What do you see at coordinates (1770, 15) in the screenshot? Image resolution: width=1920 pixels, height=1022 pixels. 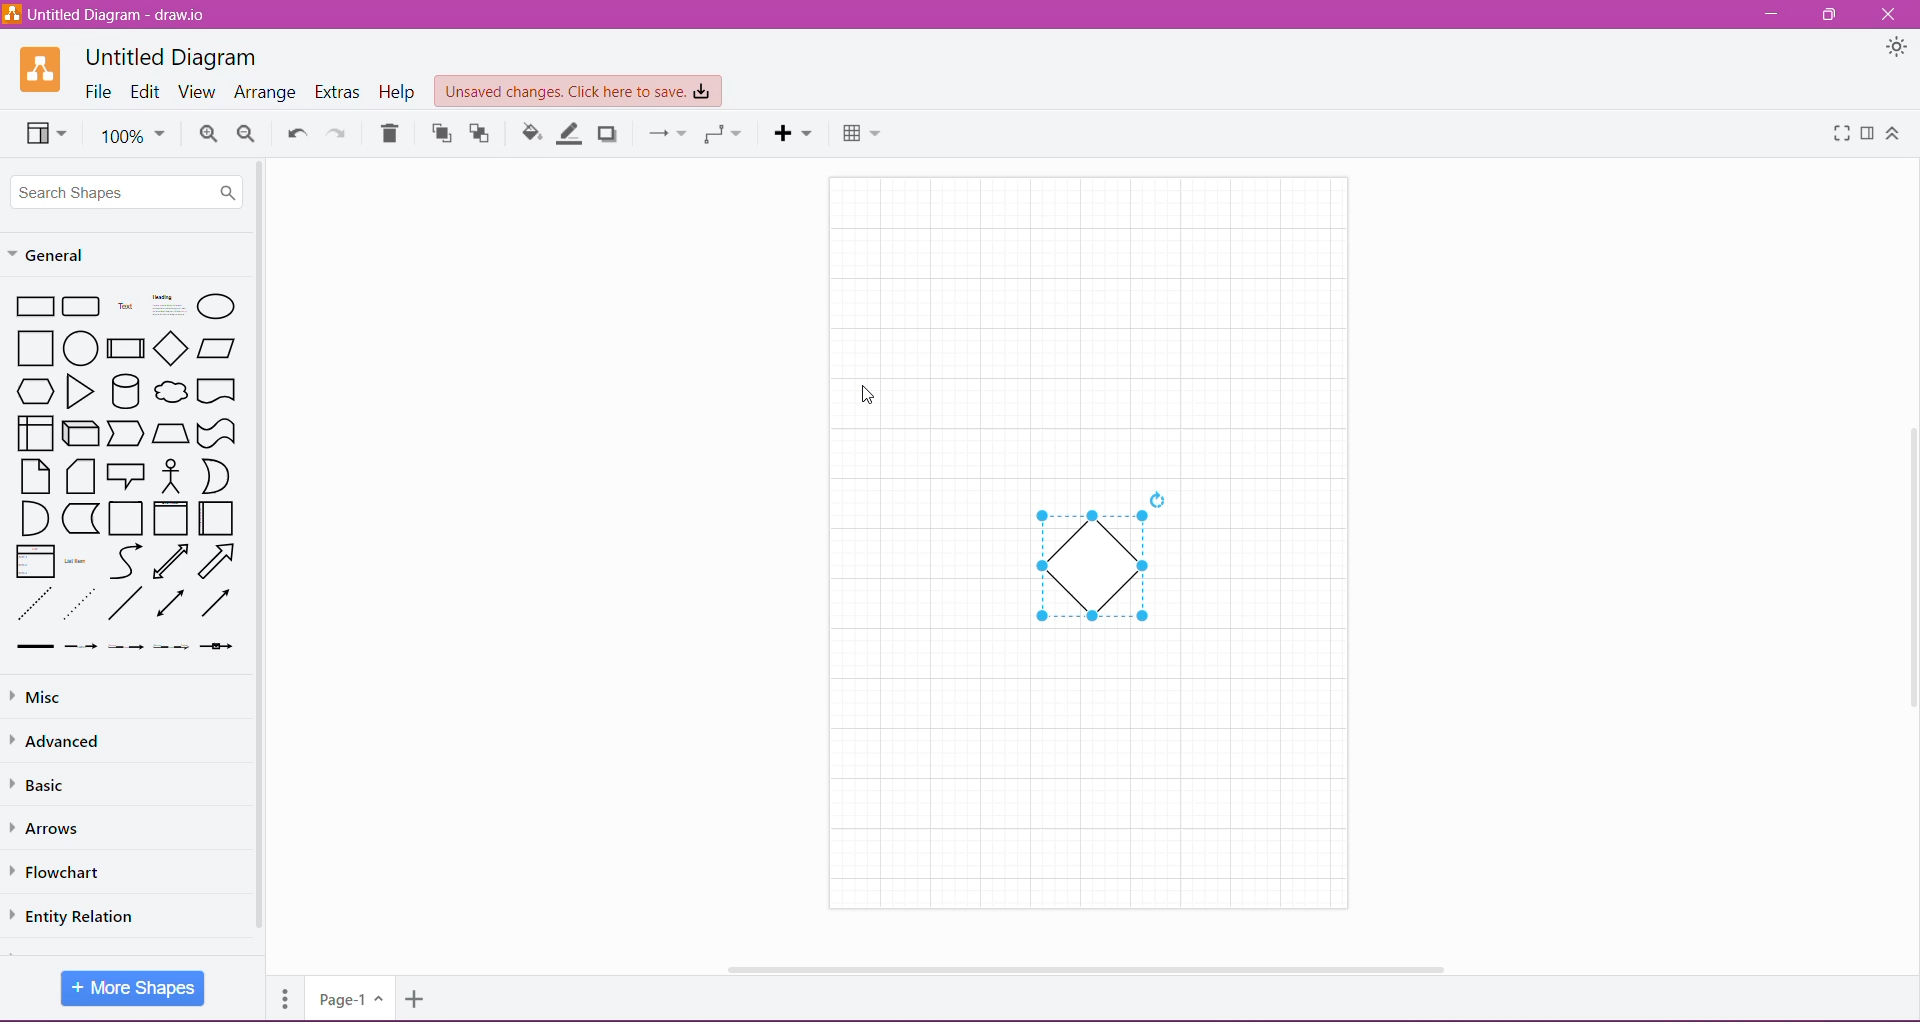 I see `Minimize` at bounding box center [1770, 15].